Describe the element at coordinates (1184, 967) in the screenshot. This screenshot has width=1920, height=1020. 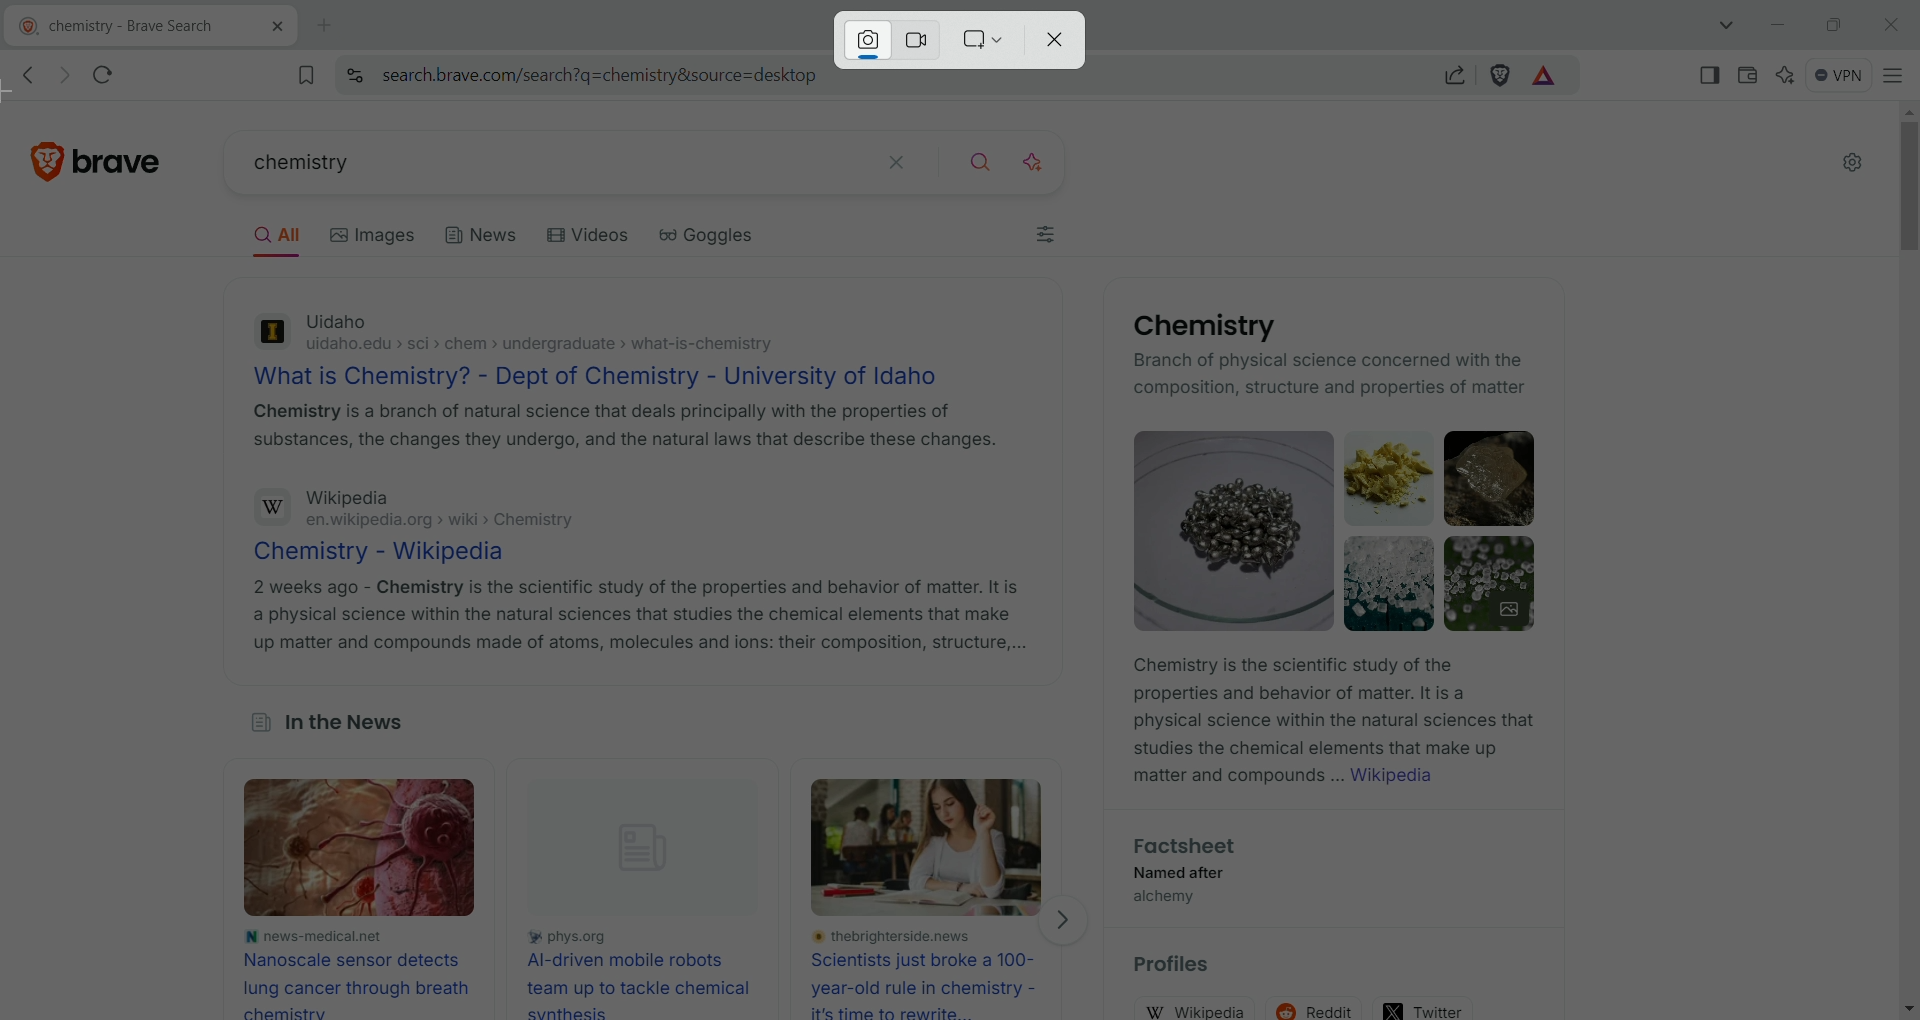
I see `Profiles` at that location.